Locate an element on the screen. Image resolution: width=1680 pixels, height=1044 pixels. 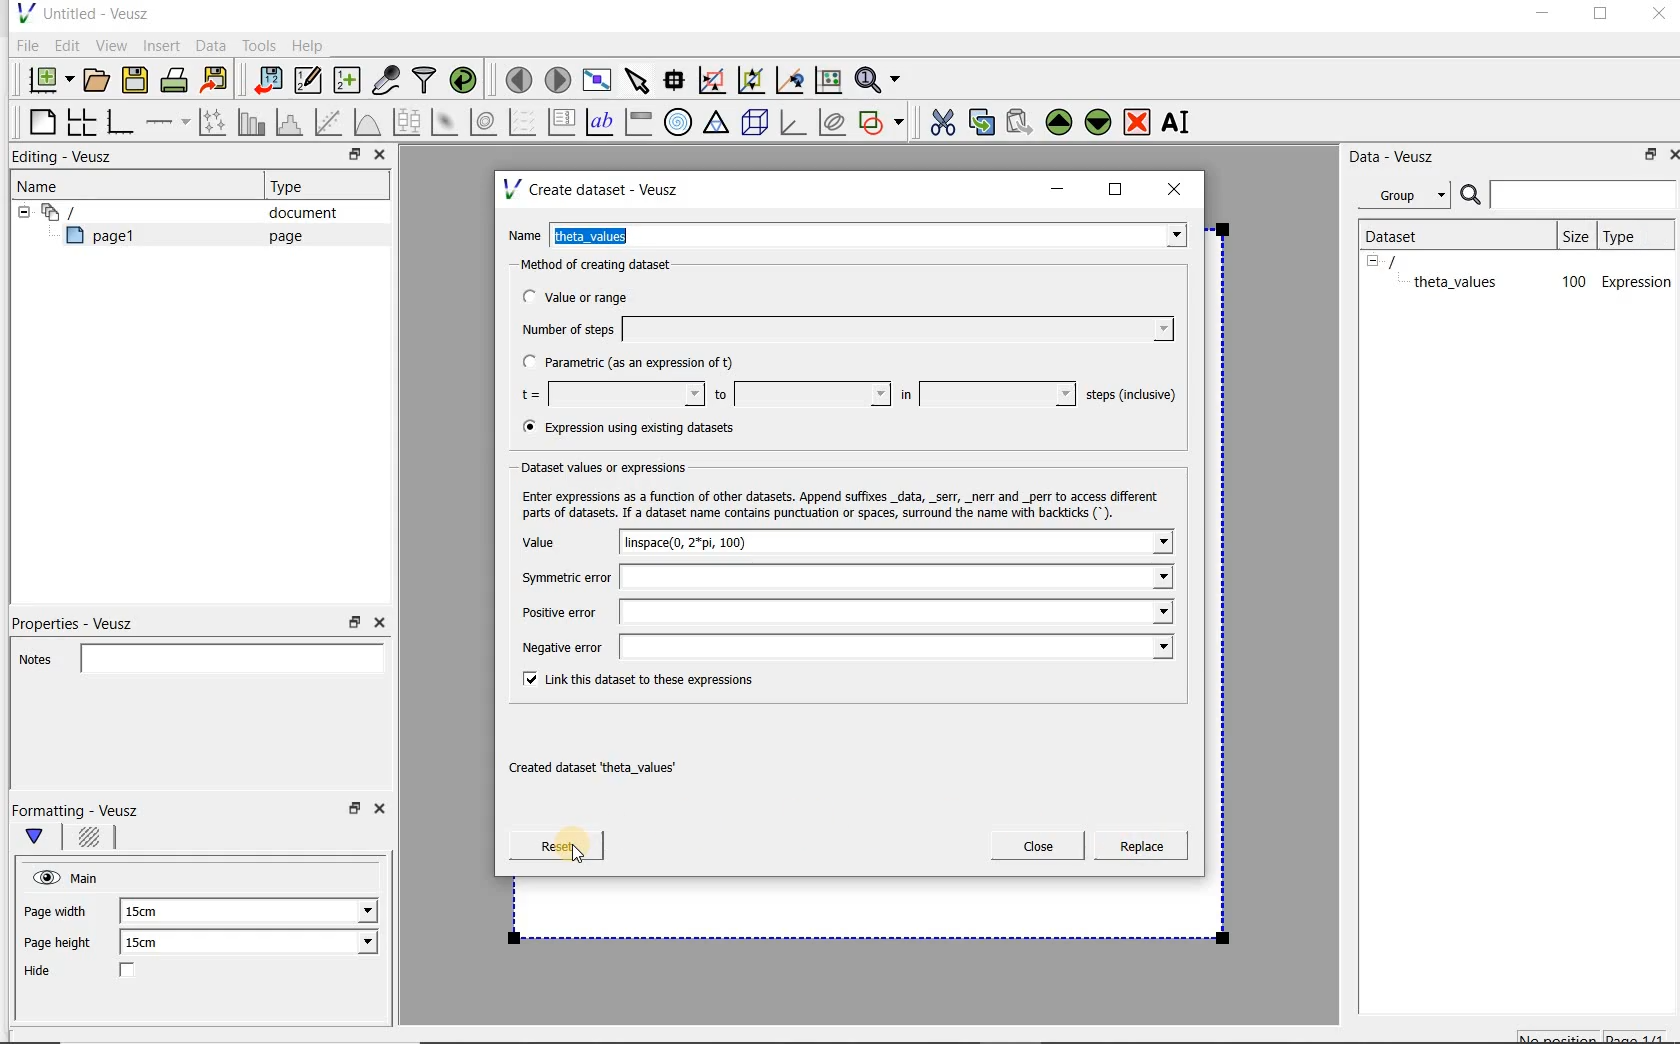
3d graph is located at coordinates (794, 124).